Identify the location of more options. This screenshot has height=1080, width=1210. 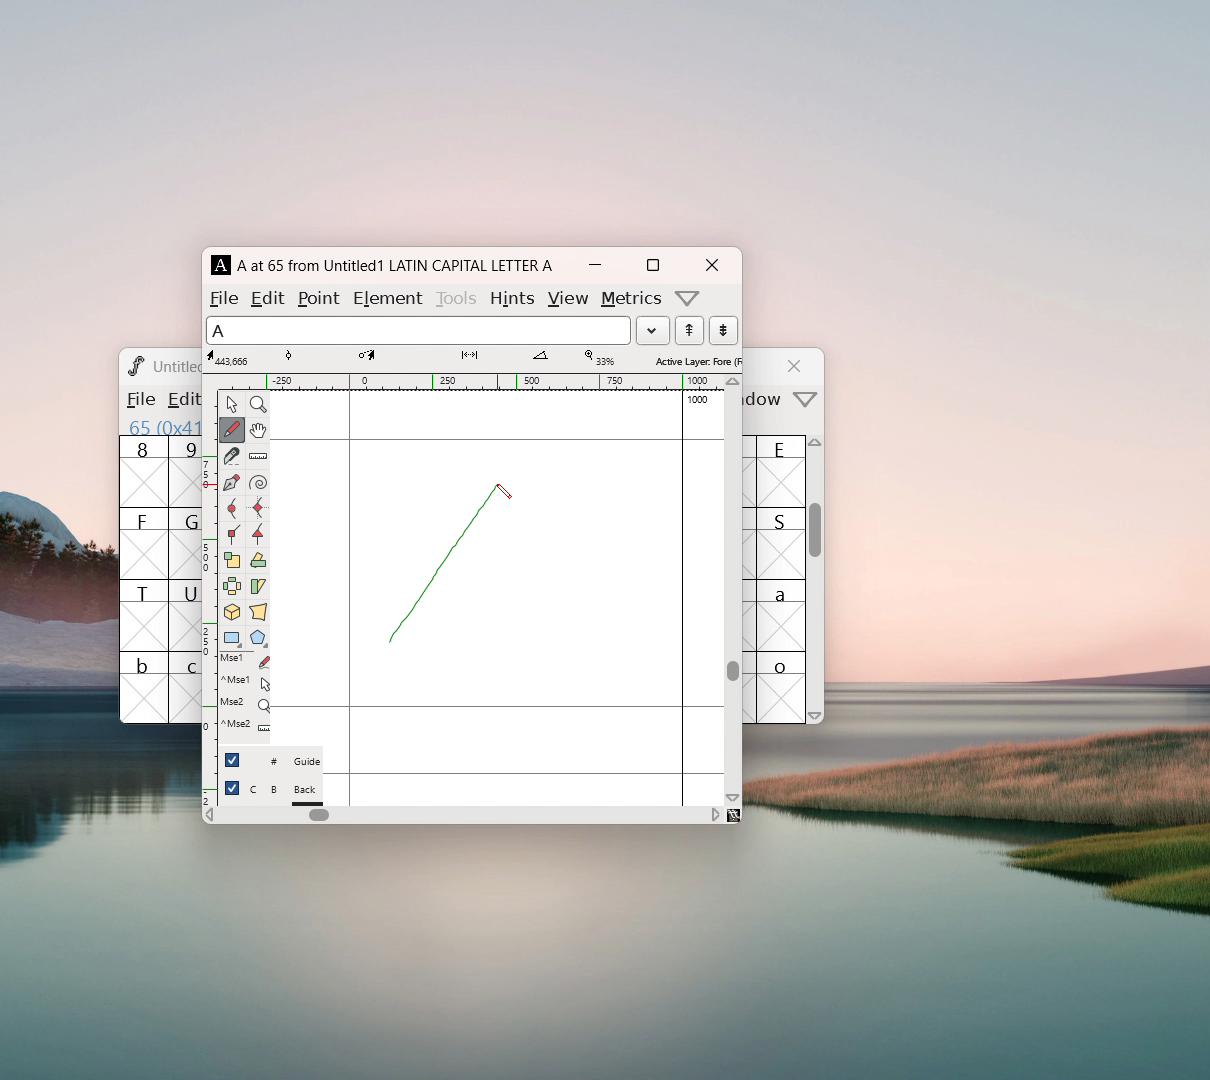
(806, 401).